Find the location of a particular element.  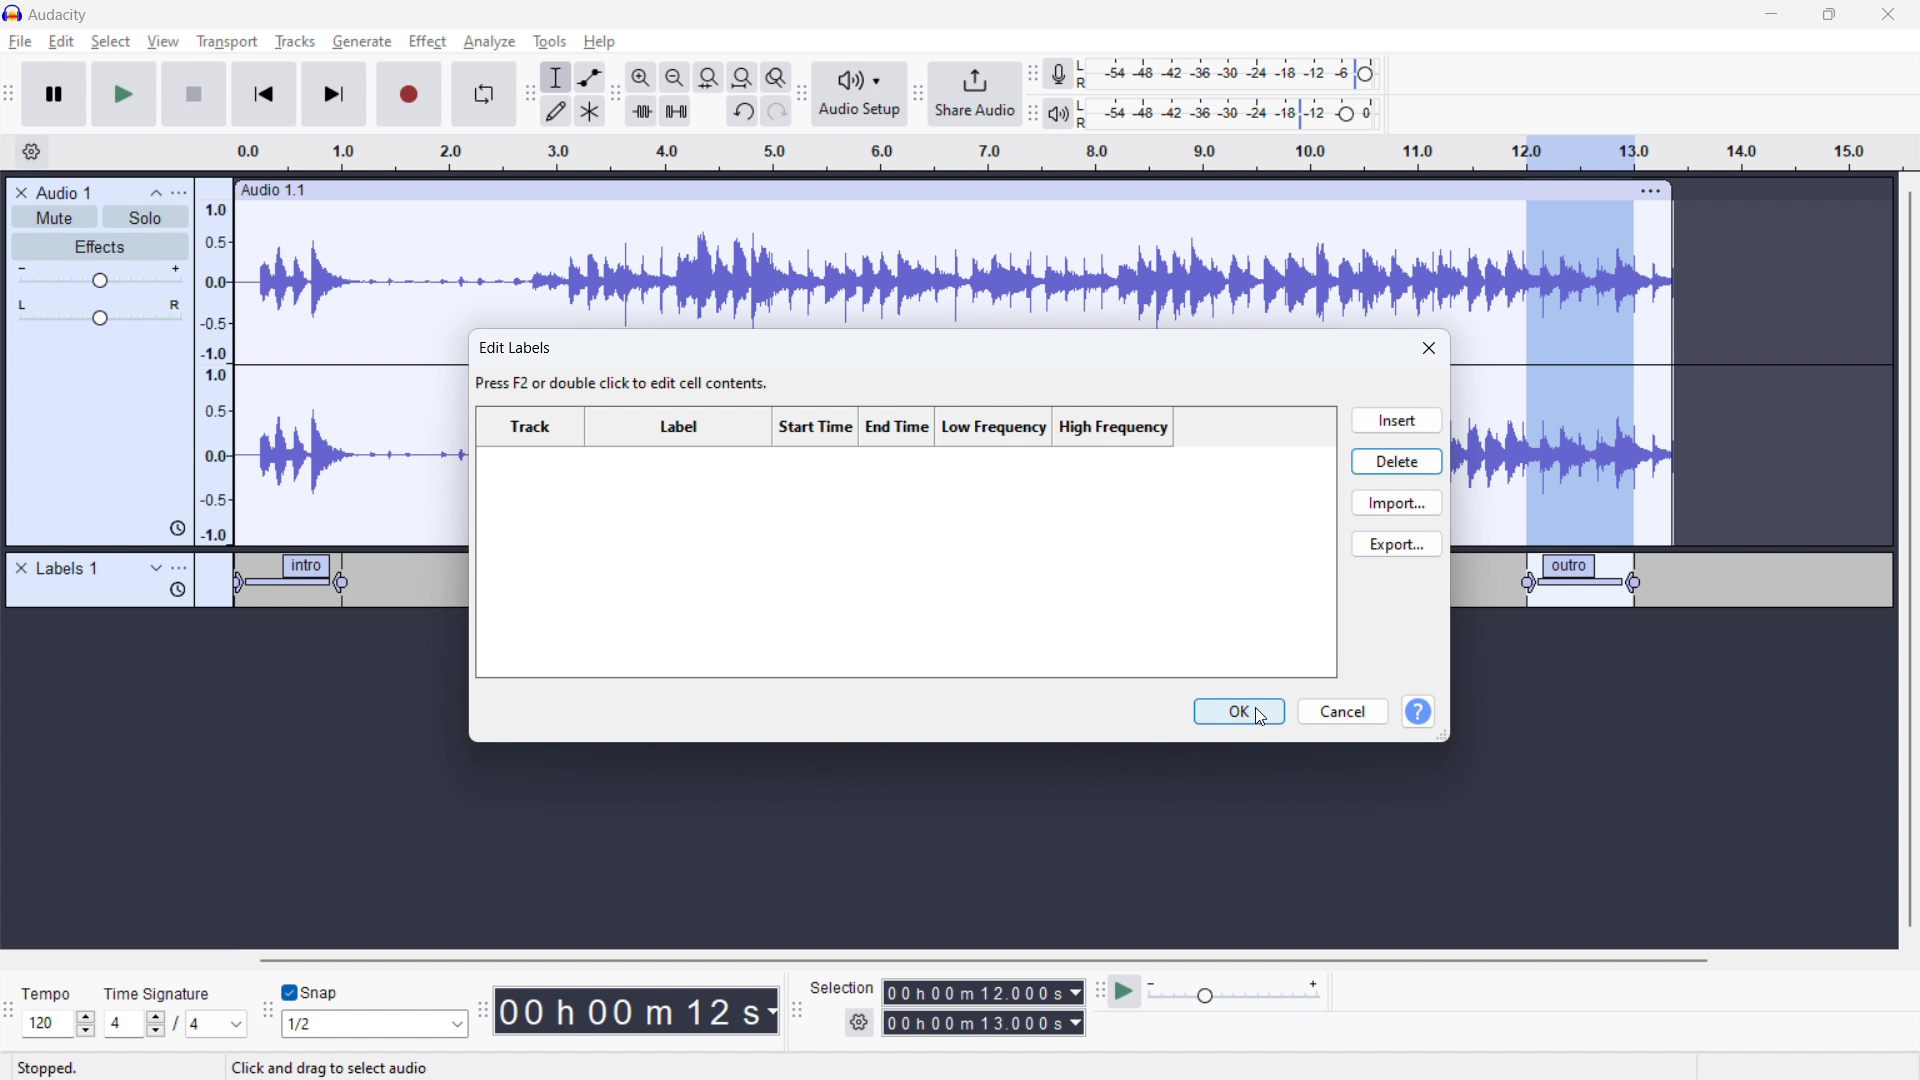

file is located at coordinates (21, 42).